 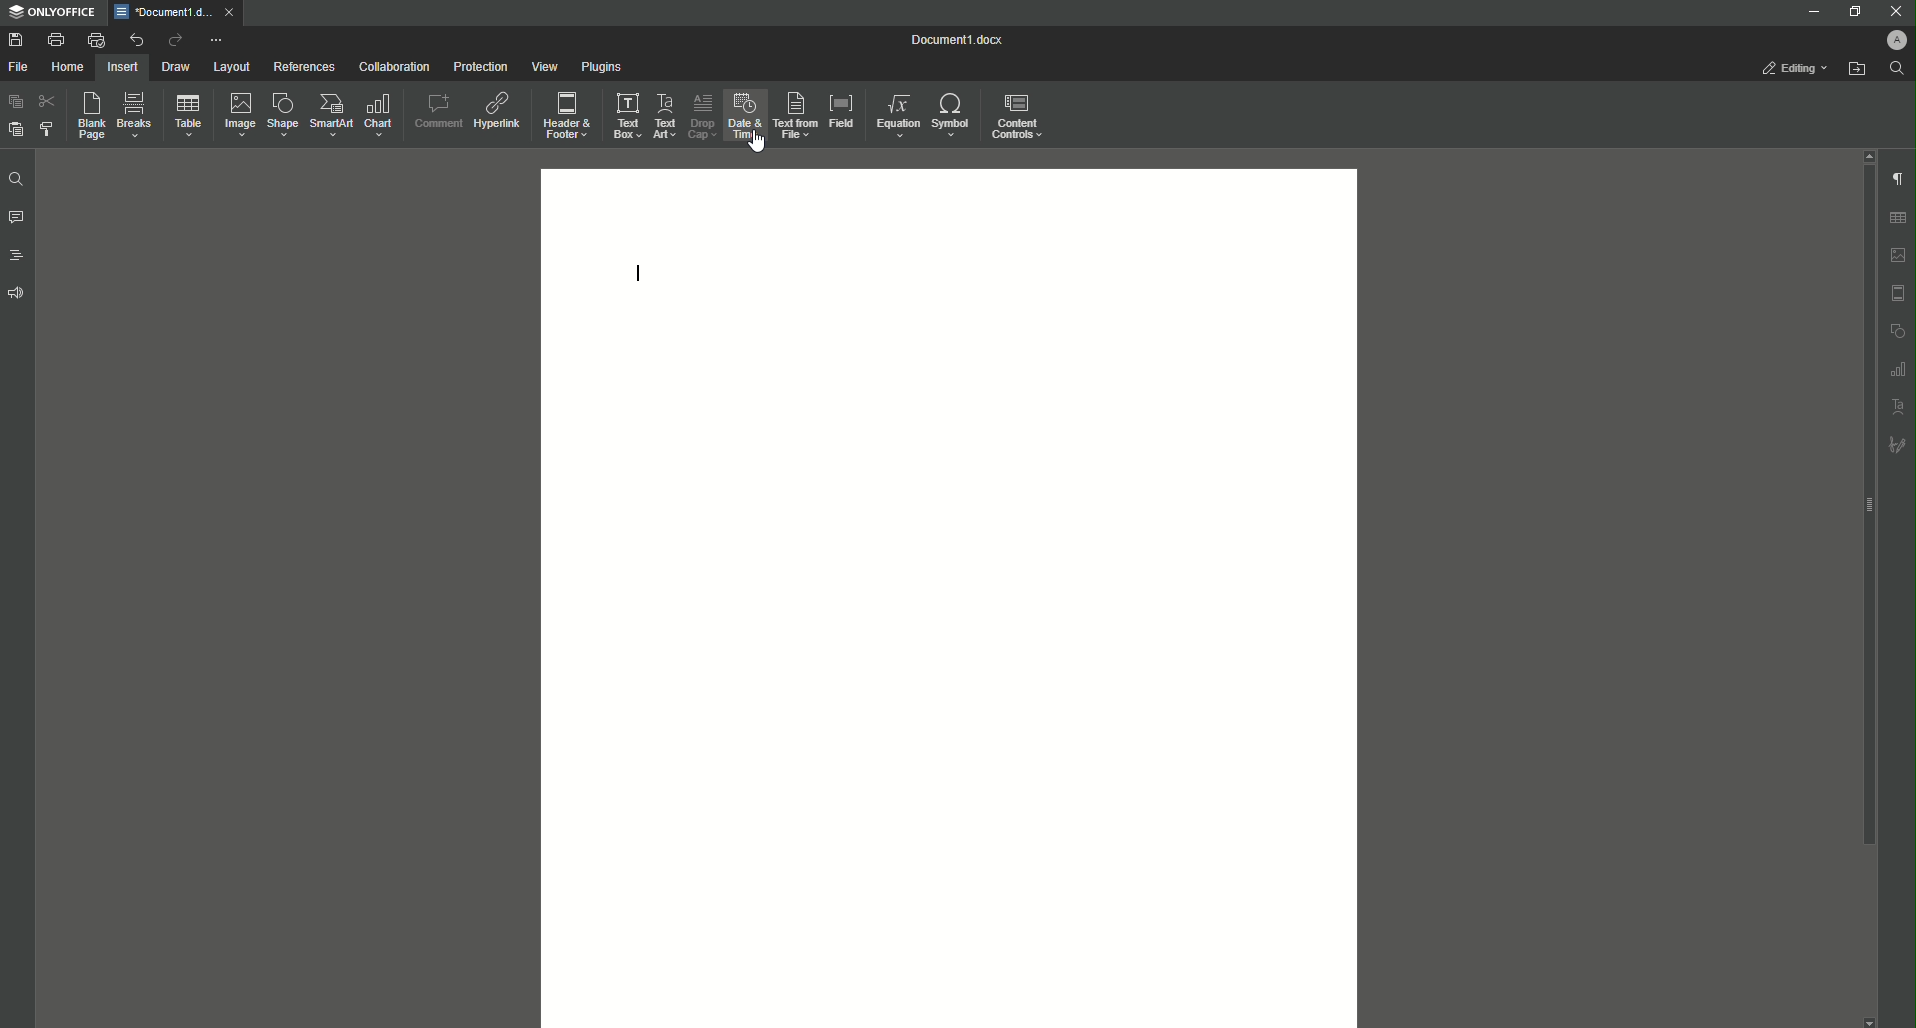 I want to click on Draw, so click(x=176, y=66).